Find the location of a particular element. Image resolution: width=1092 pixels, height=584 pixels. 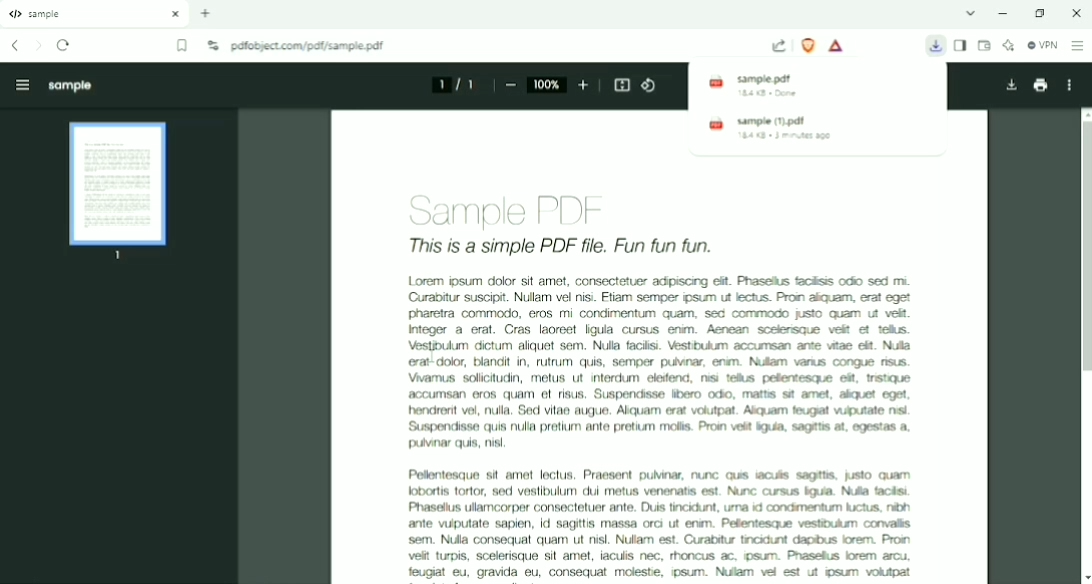

Brave Firewall + VPN is located at coordinates (1042, 45).